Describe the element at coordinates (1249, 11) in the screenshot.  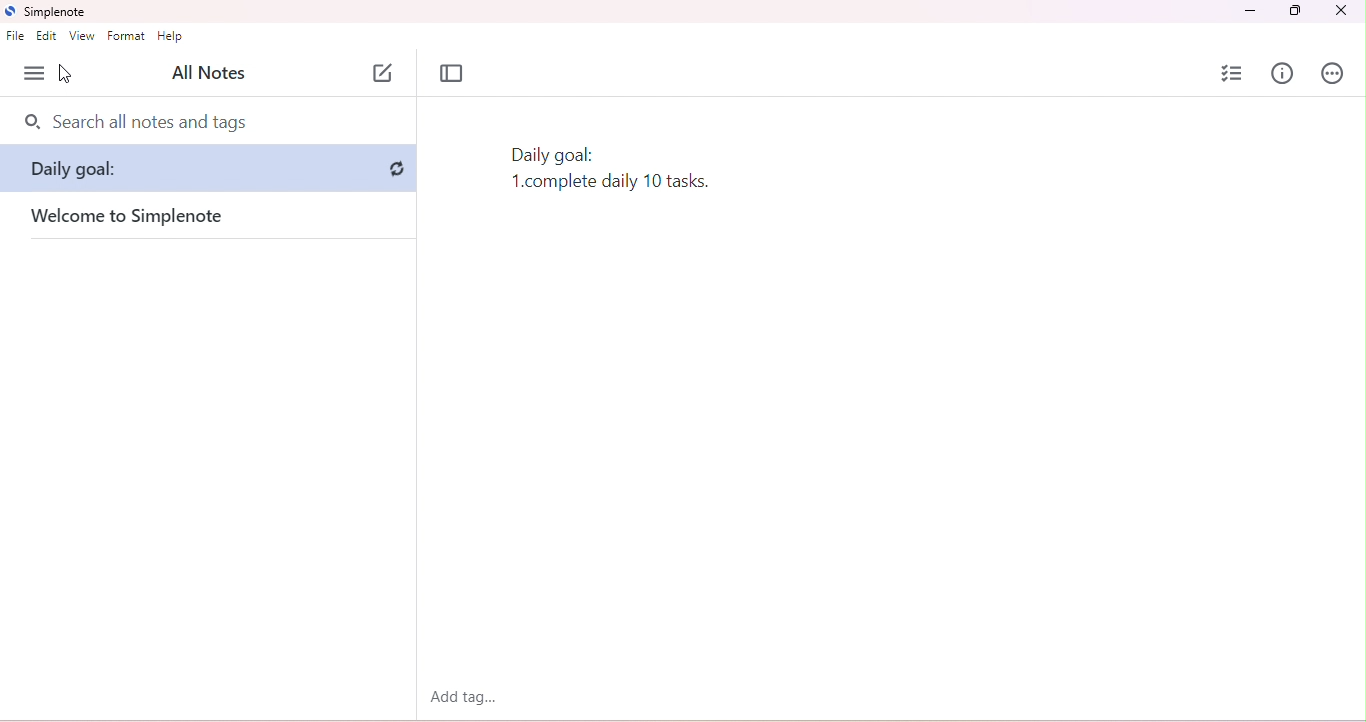
I see `minimize` at that location.